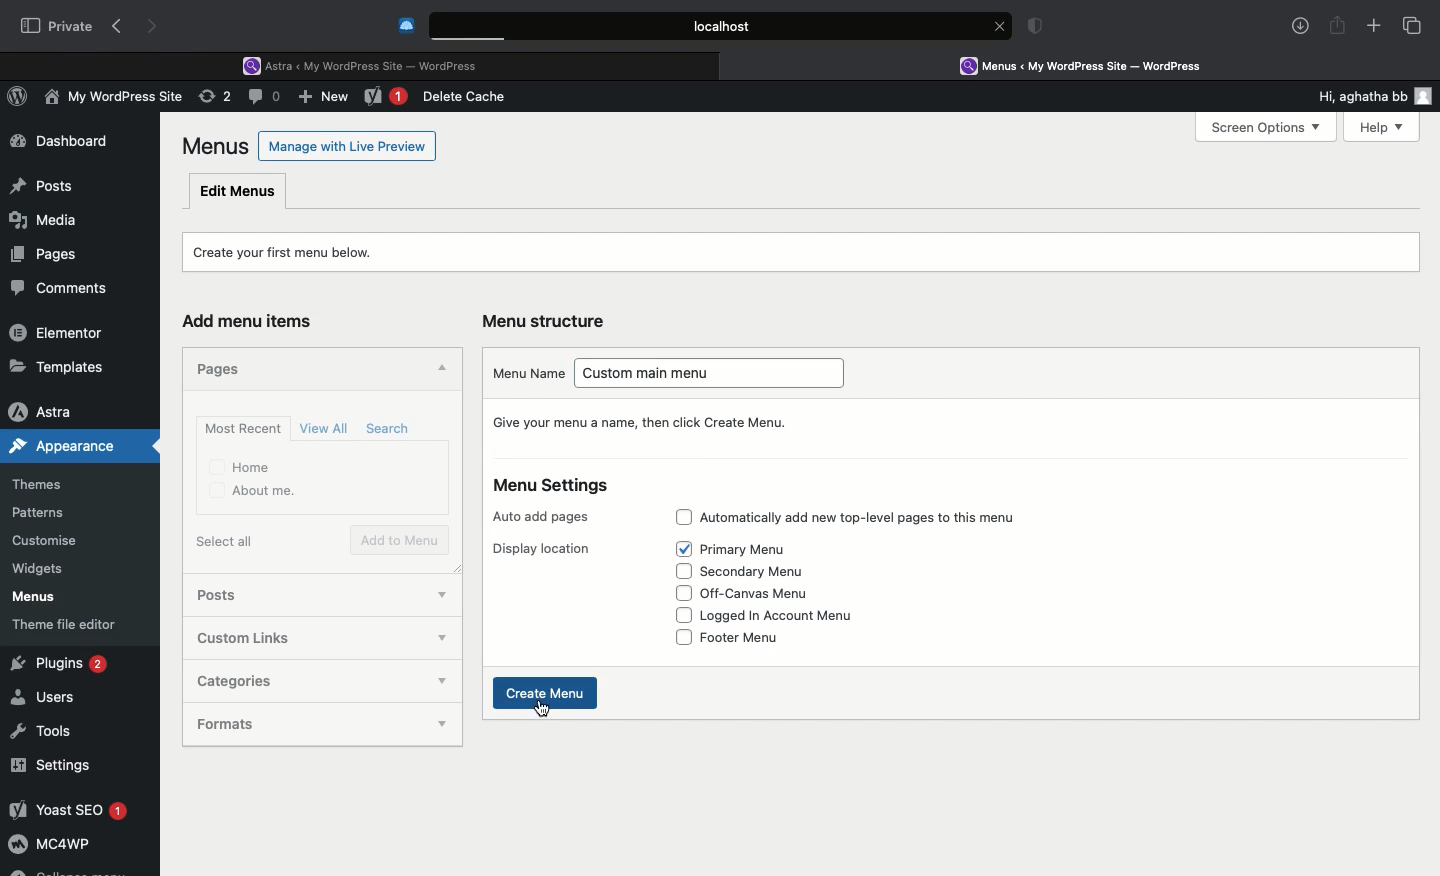 Image resolution: width=1440 pixels, height=876 pixels. Describe the element at coordinates (402, 541) in the screenshot. I see `Add to menu` at that location.